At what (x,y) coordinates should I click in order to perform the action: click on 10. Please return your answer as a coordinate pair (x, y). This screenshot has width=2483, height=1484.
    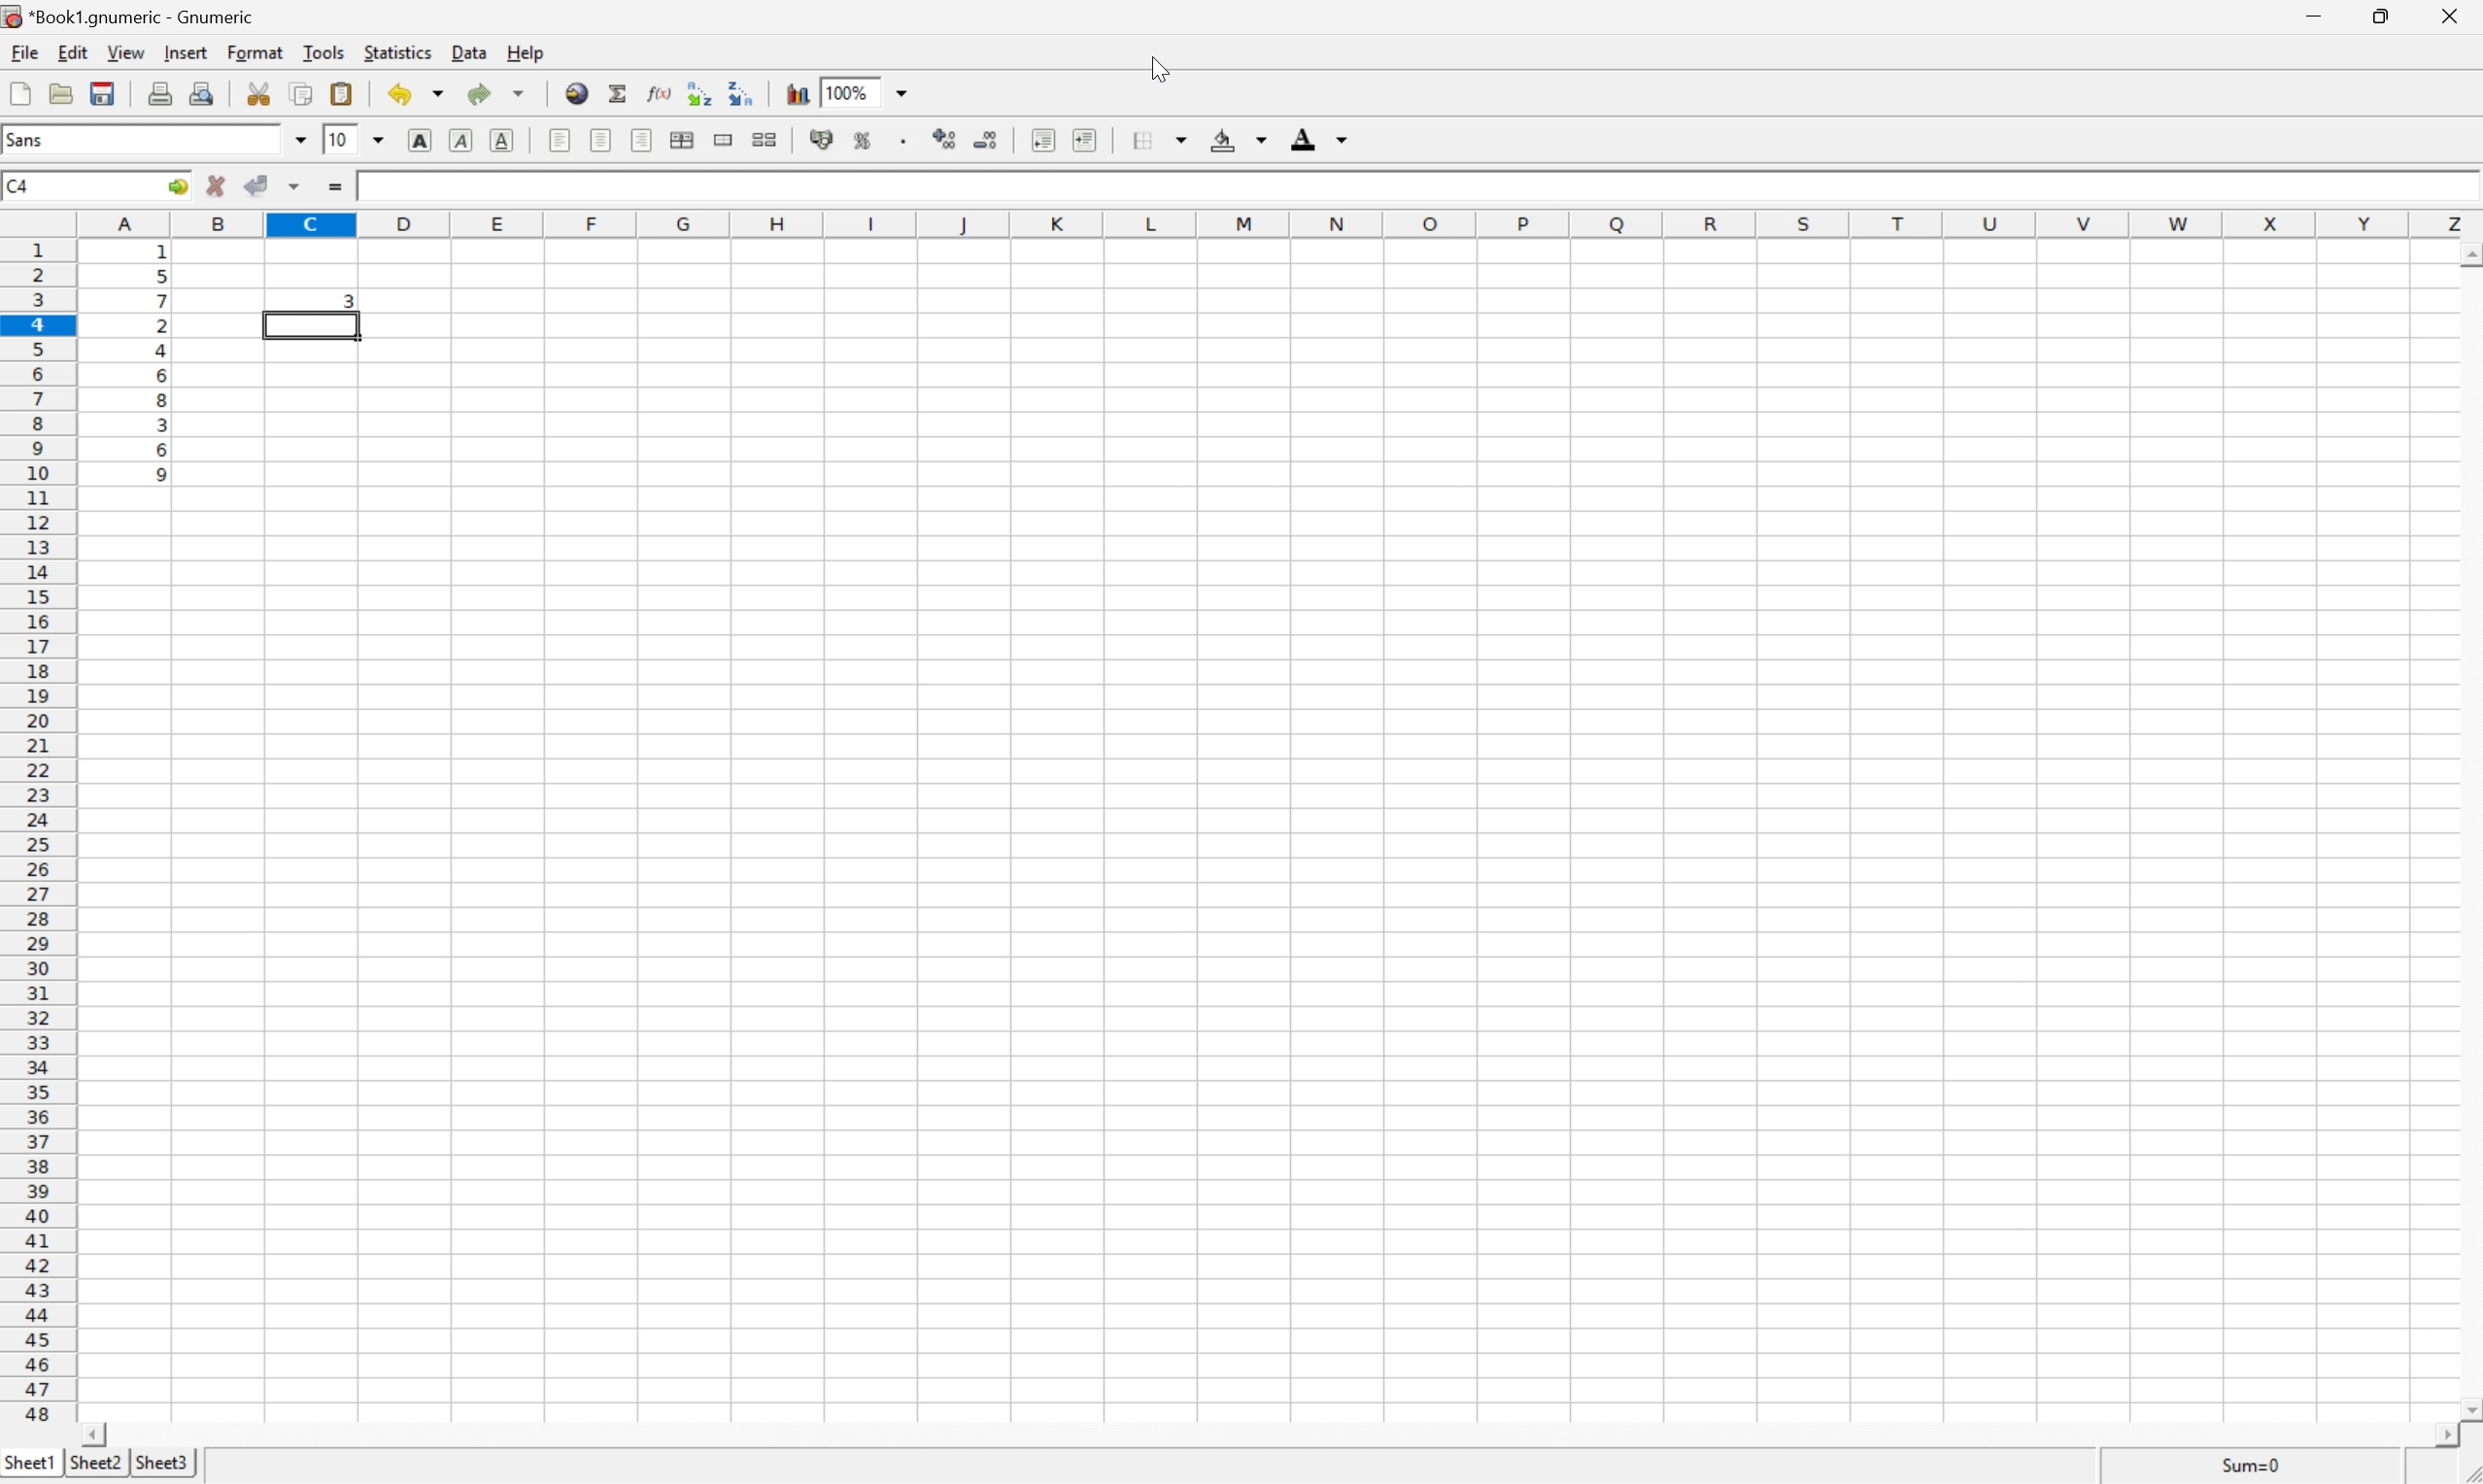
    Looking at the image, I should click on (339, 140).